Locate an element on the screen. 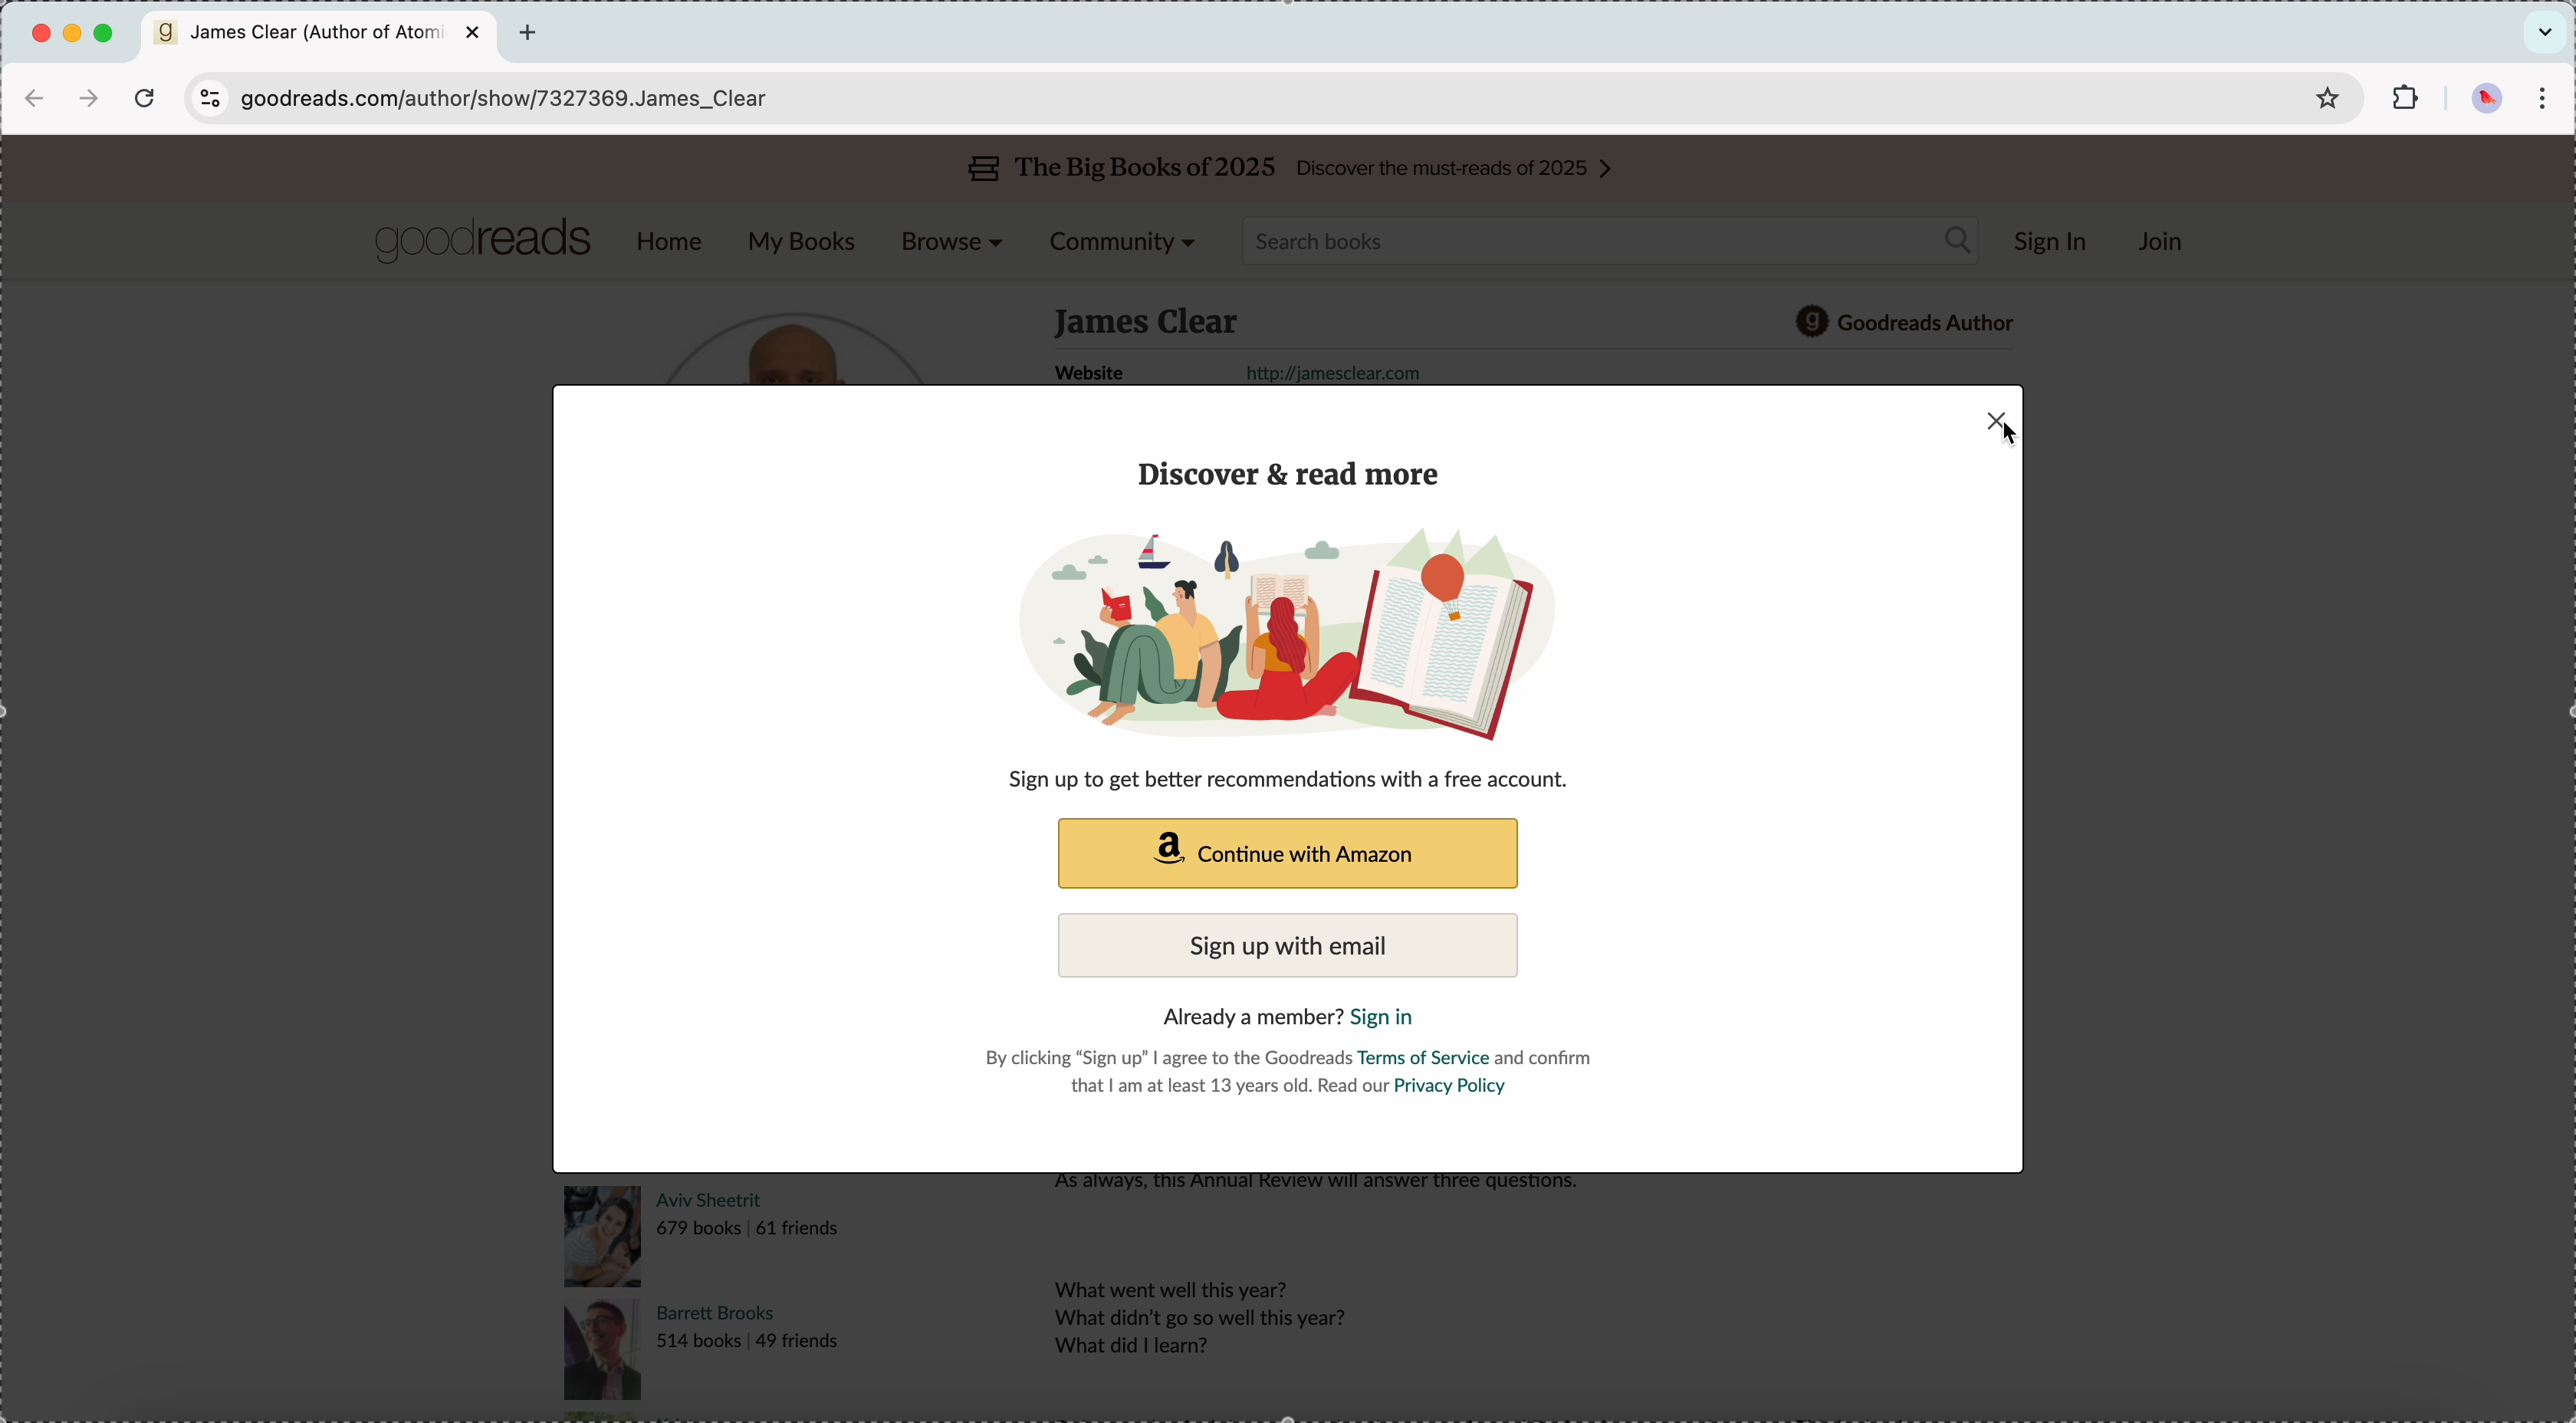  Sign up with email is located at coordinates (1285, 945).